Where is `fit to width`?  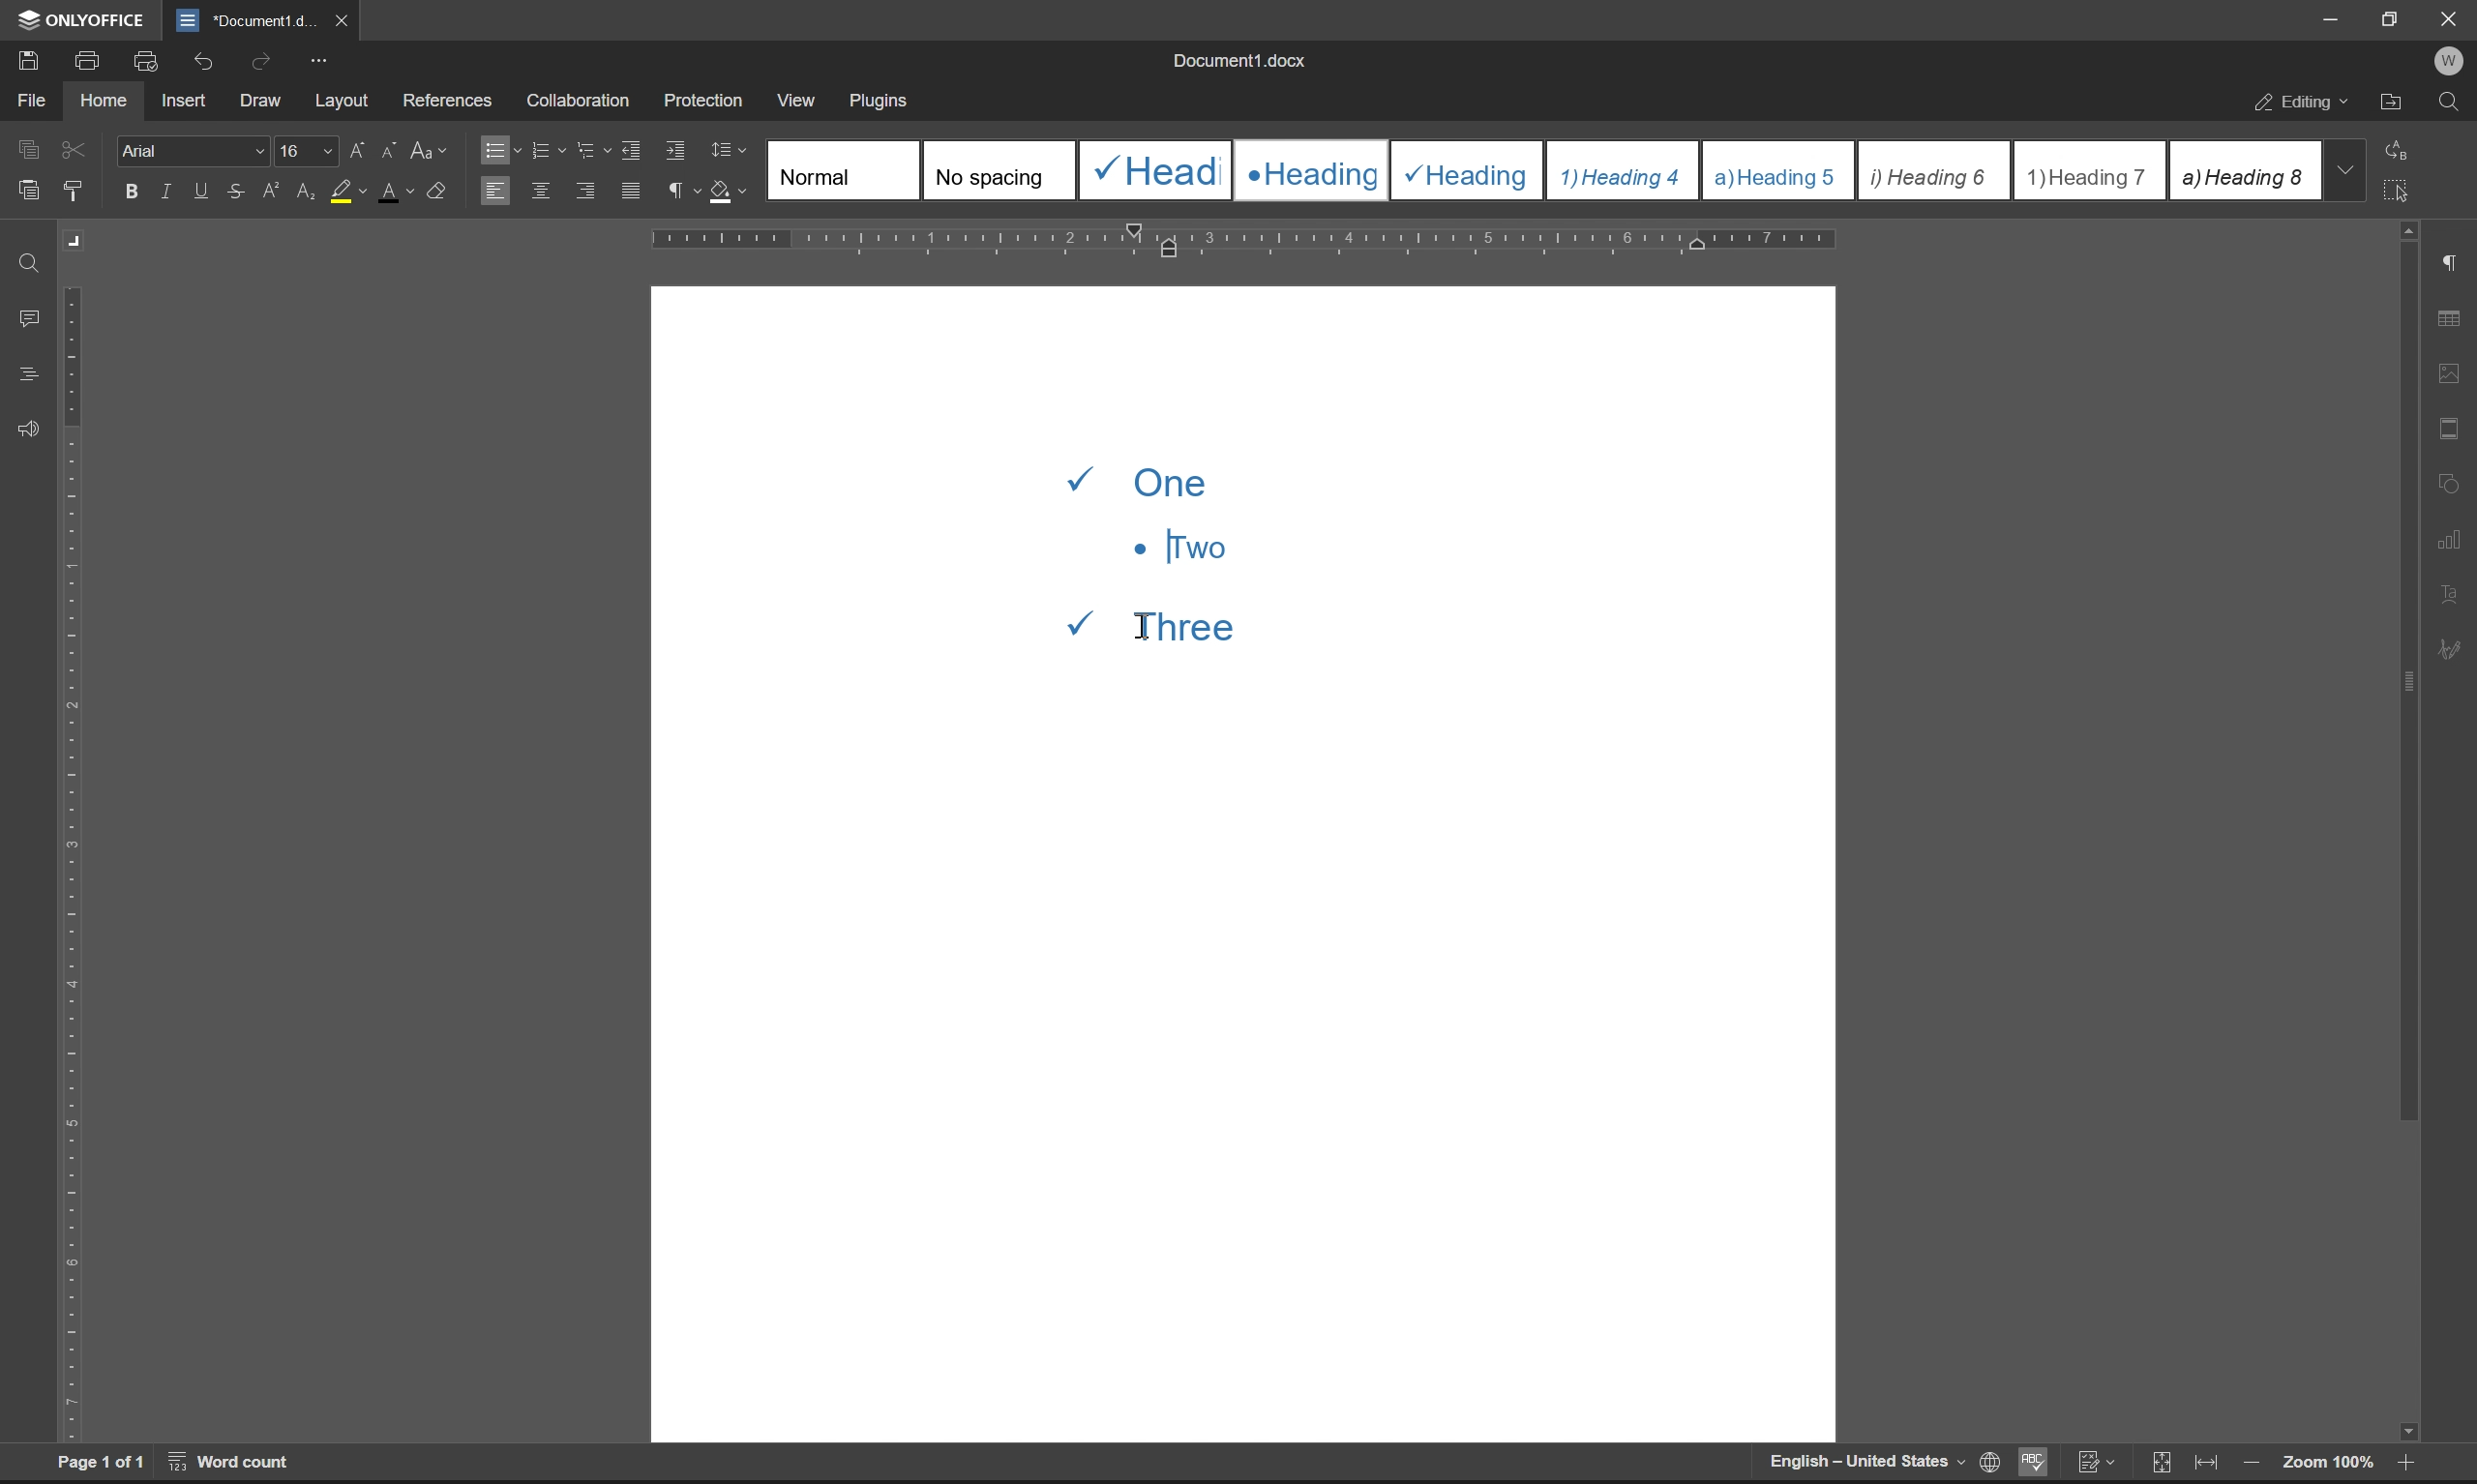 fit to width is located at coordinates (2206, 1463).